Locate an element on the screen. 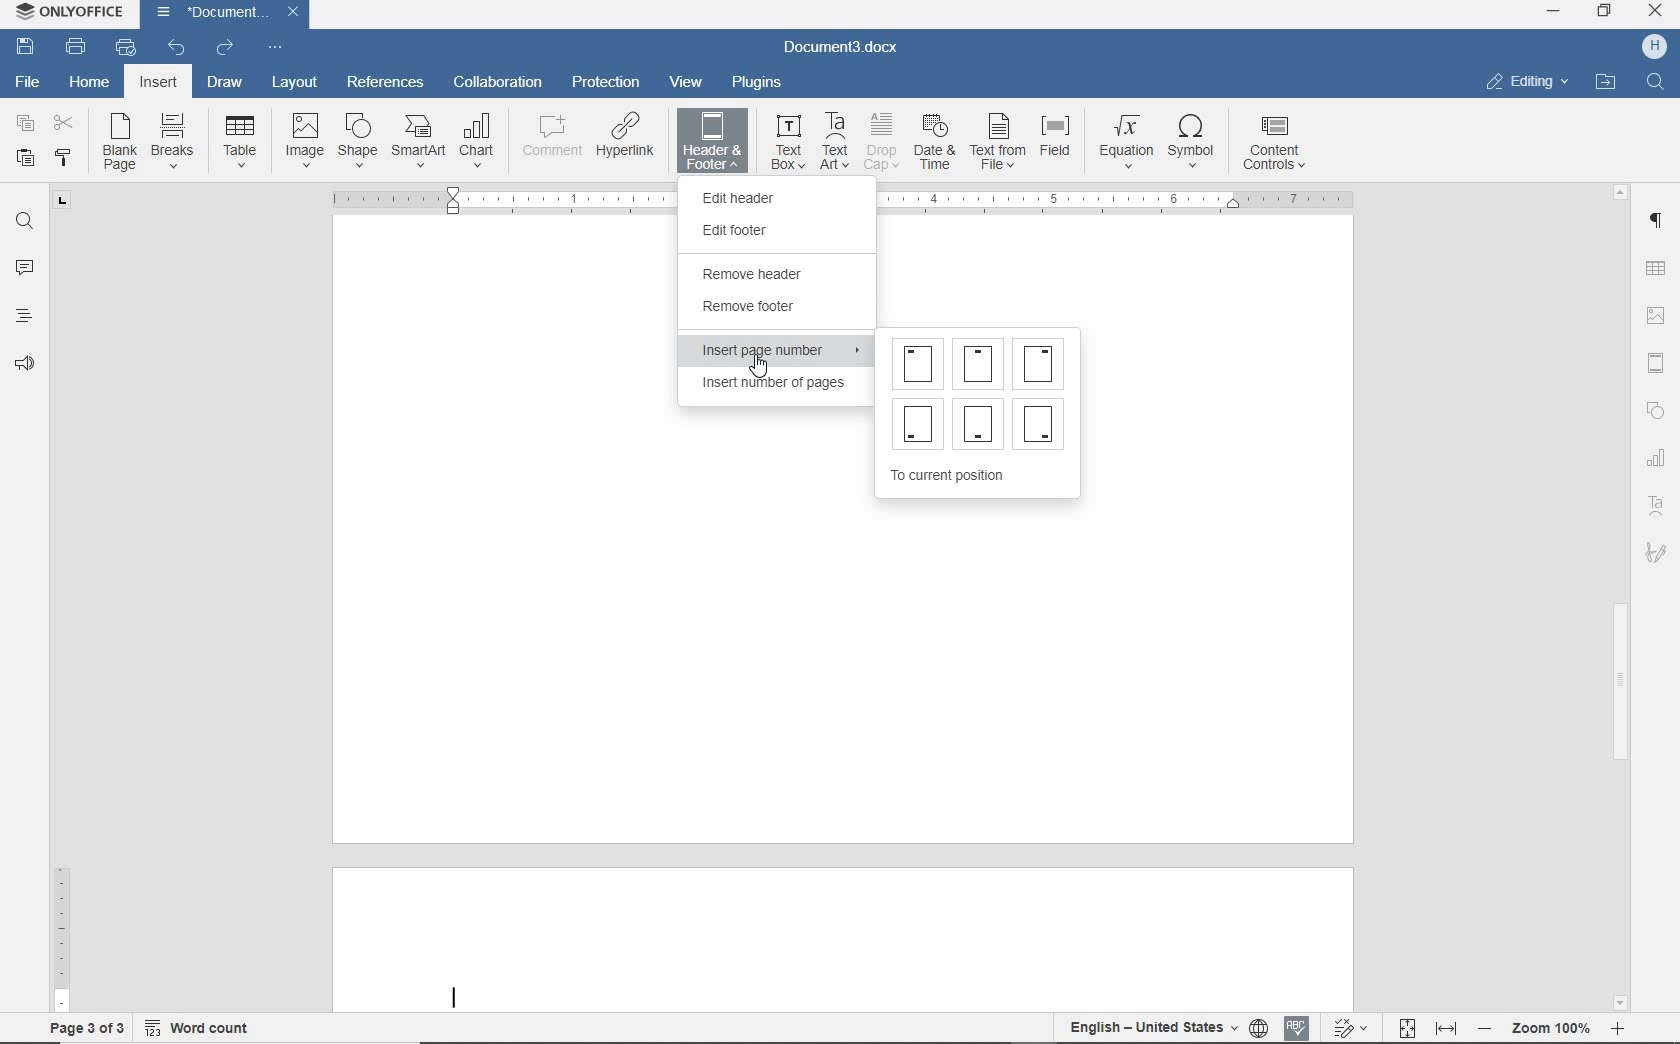  COPY is located at coordinates (25, 124).